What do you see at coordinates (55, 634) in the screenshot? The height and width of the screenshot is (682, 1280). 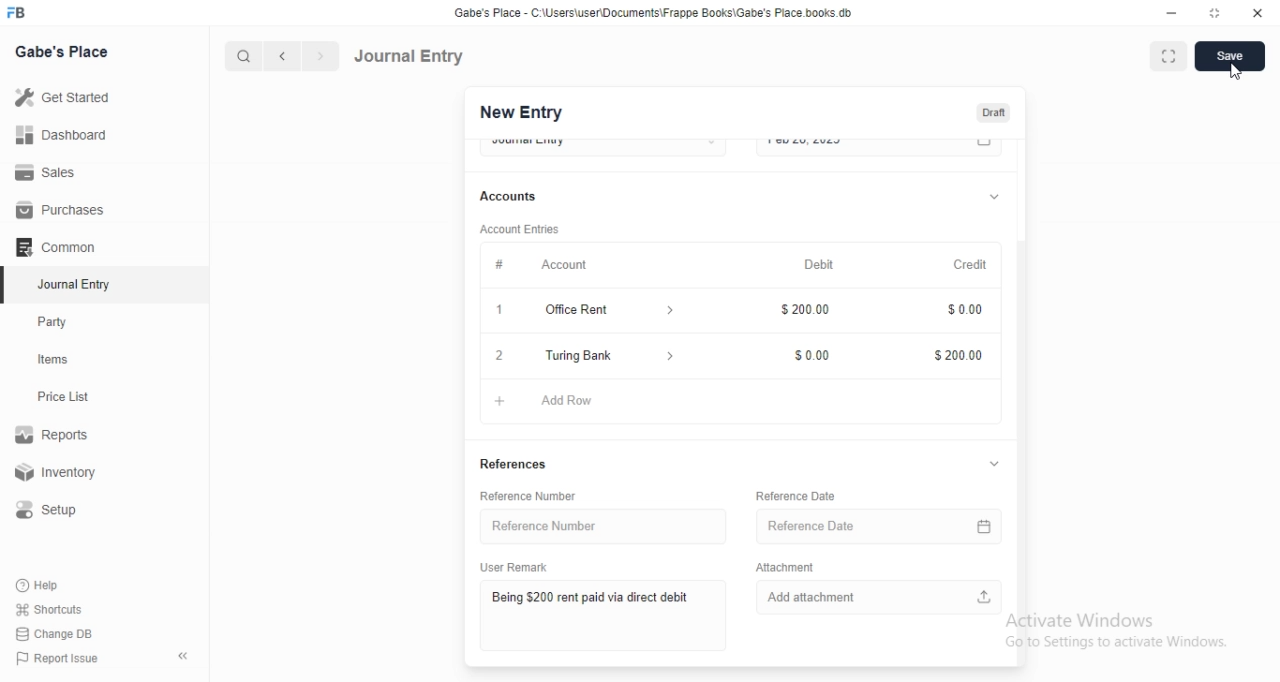 I see `‘Change DB` at bounding box center [55, 634].